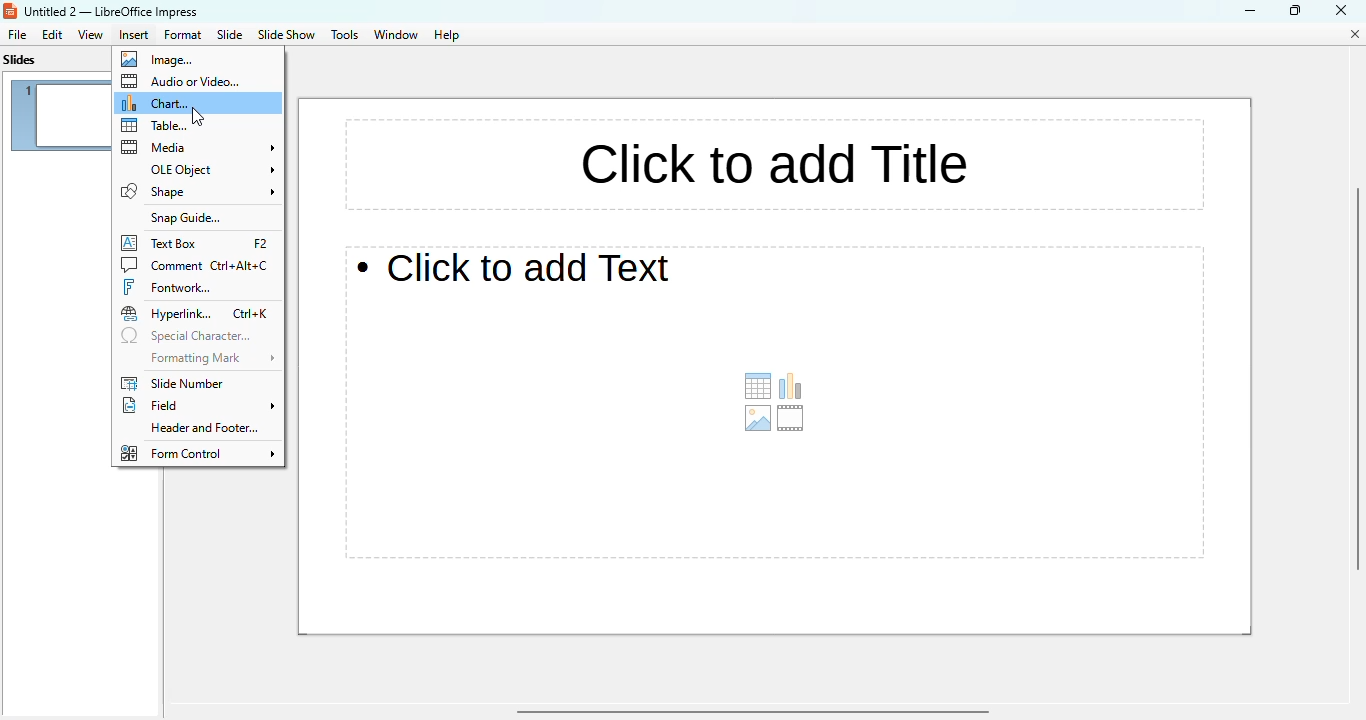 This screenshot has width=1366, height=720. What do you see at coordinates (750, 712) in the screenshot?
I see `horizontal scroll bar` at bounding box center [750, 712].